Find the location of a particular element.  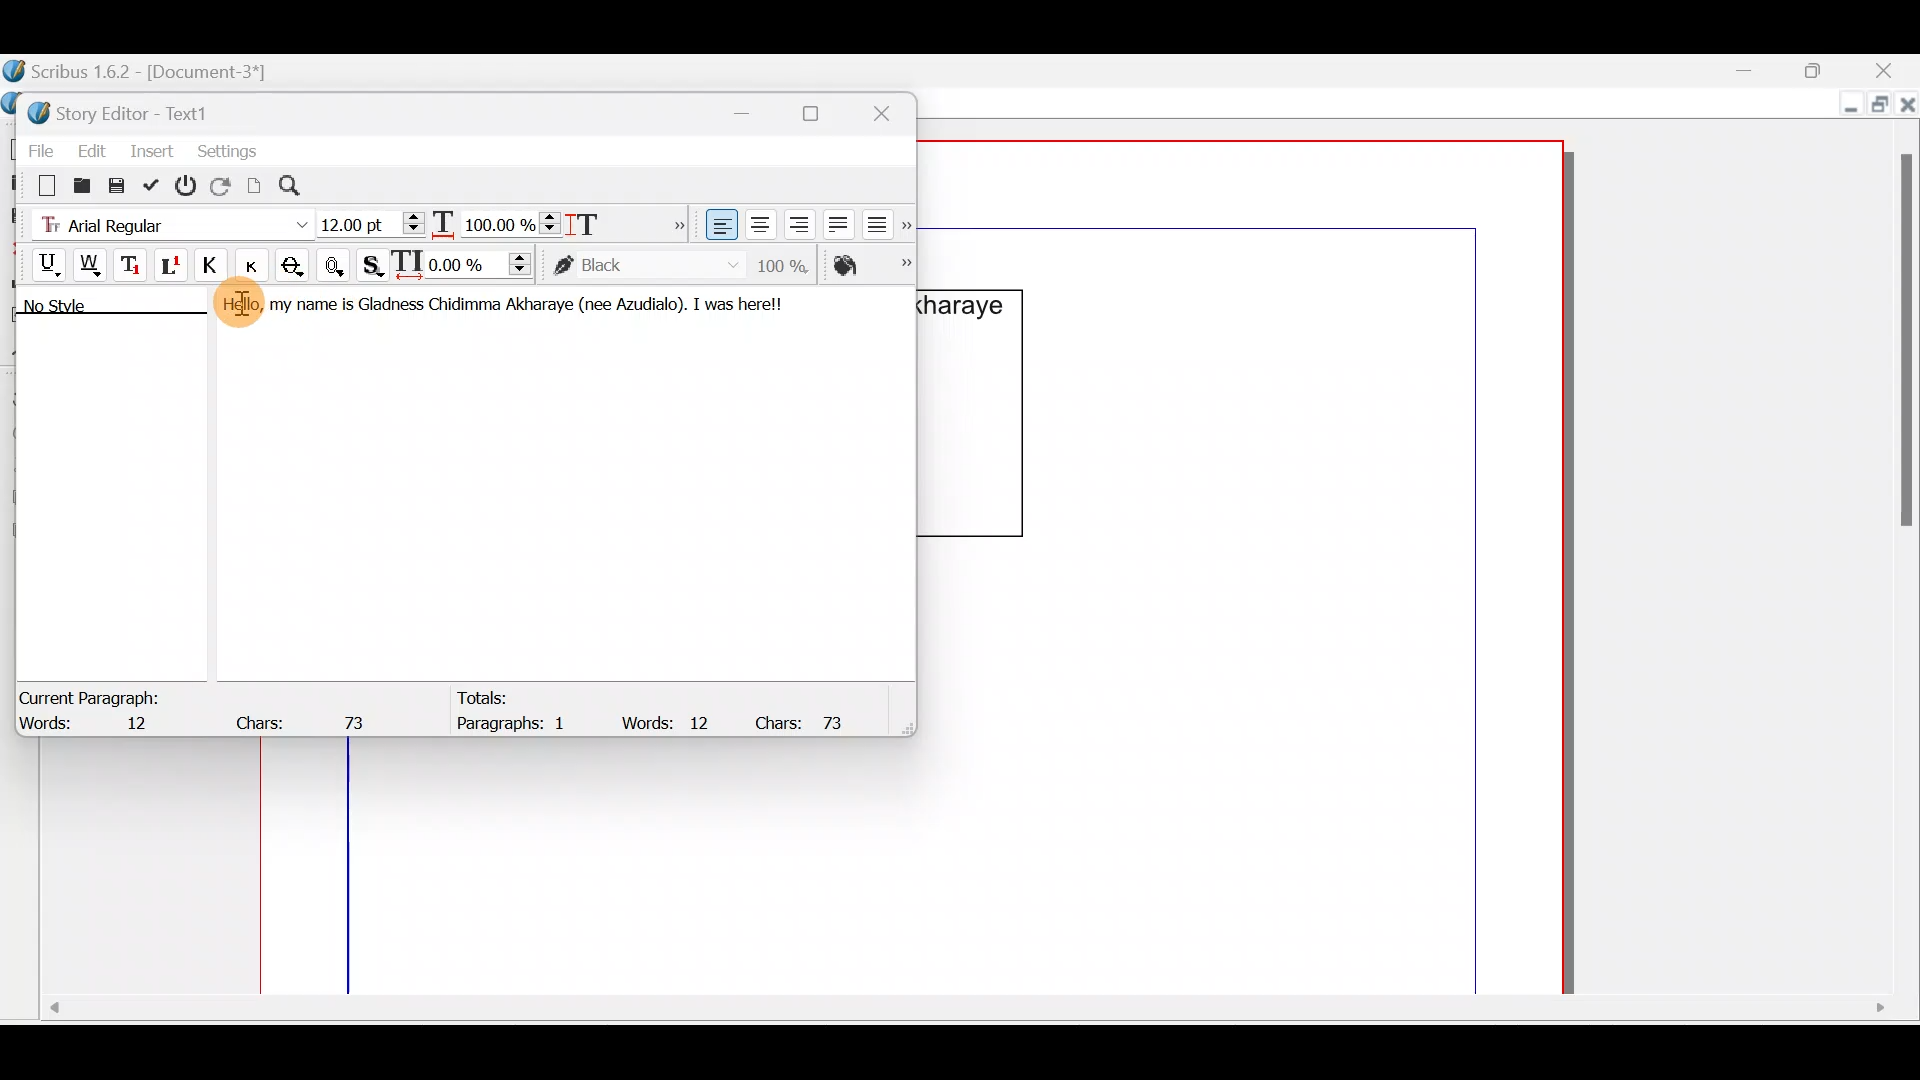

Exit without updating text frame is located at coordinates (189, 185).